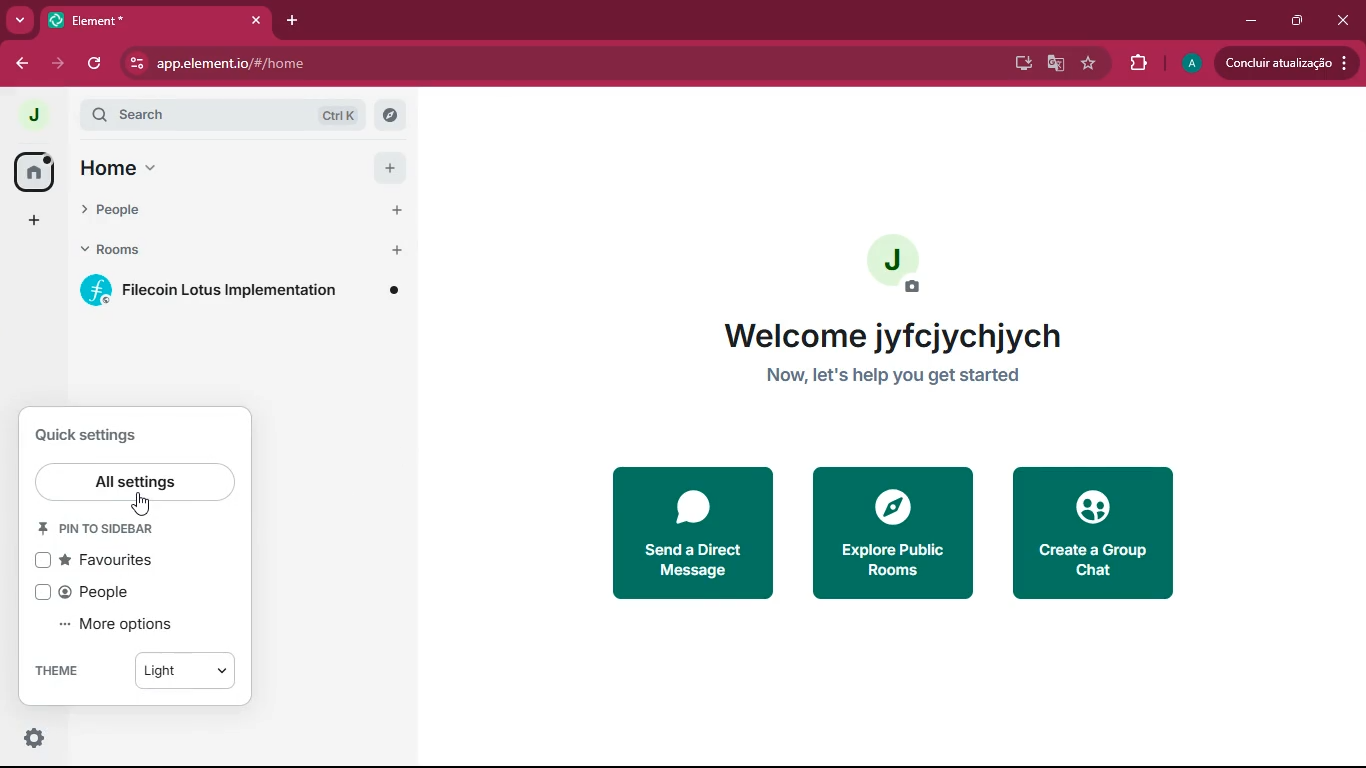 The image size is (1366, 768). I want to click on explore rooms, so click(390, 115).